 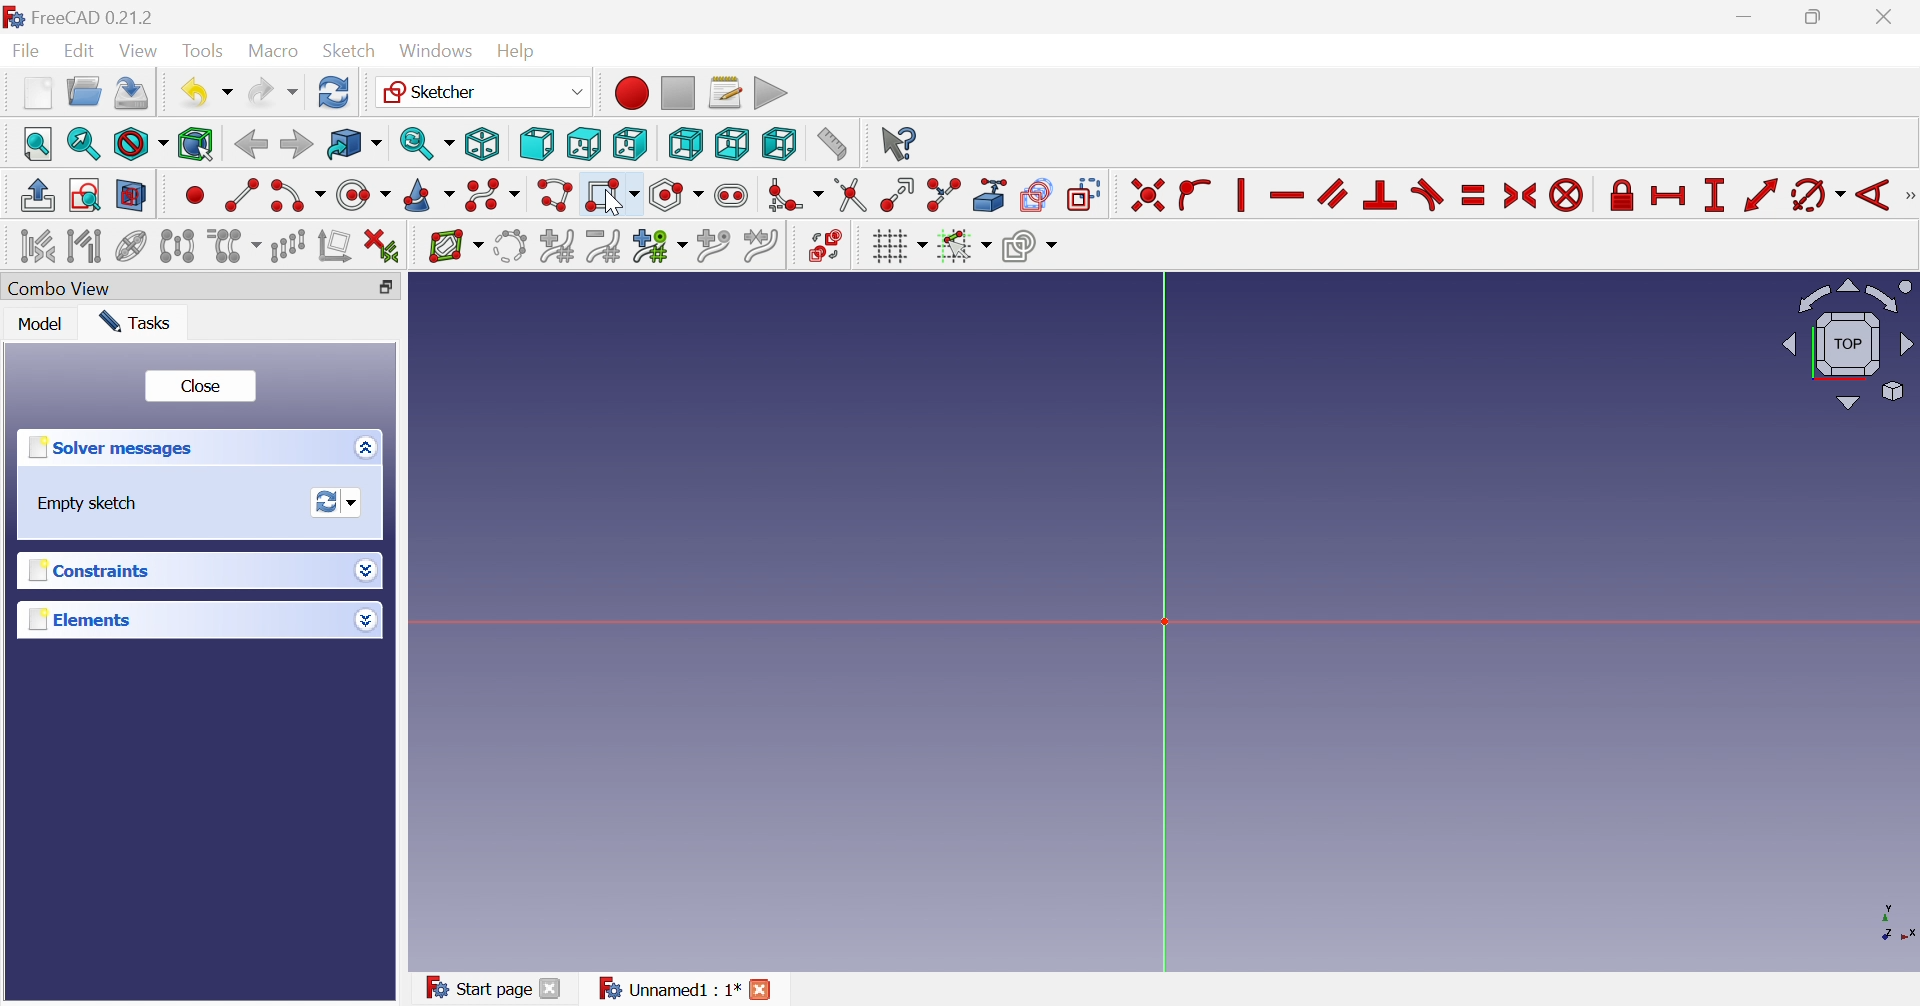 What do you see at coordinates (714, 249) in the screenshot?
I see `Insert knot` at bounding box center [714, 249].